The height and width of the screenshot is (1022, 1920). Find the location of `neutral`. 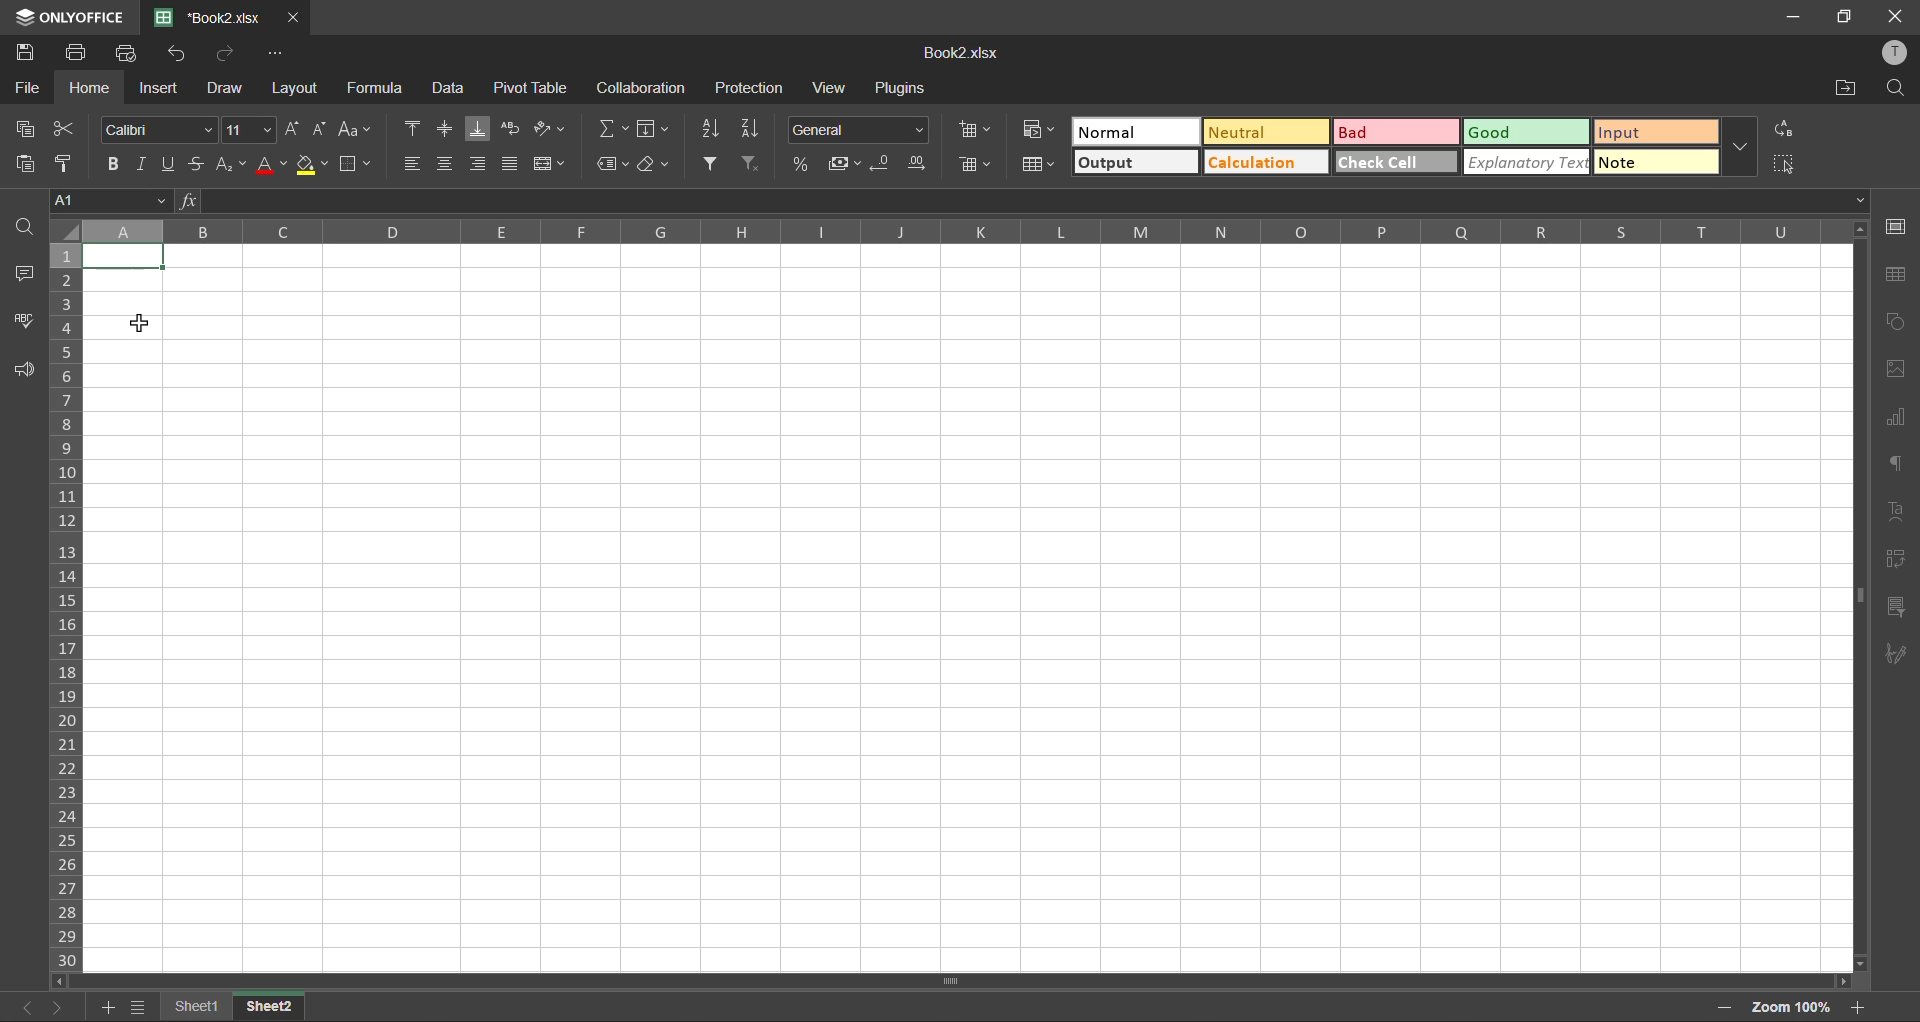

neutral is located at coordinates (1265, 133).